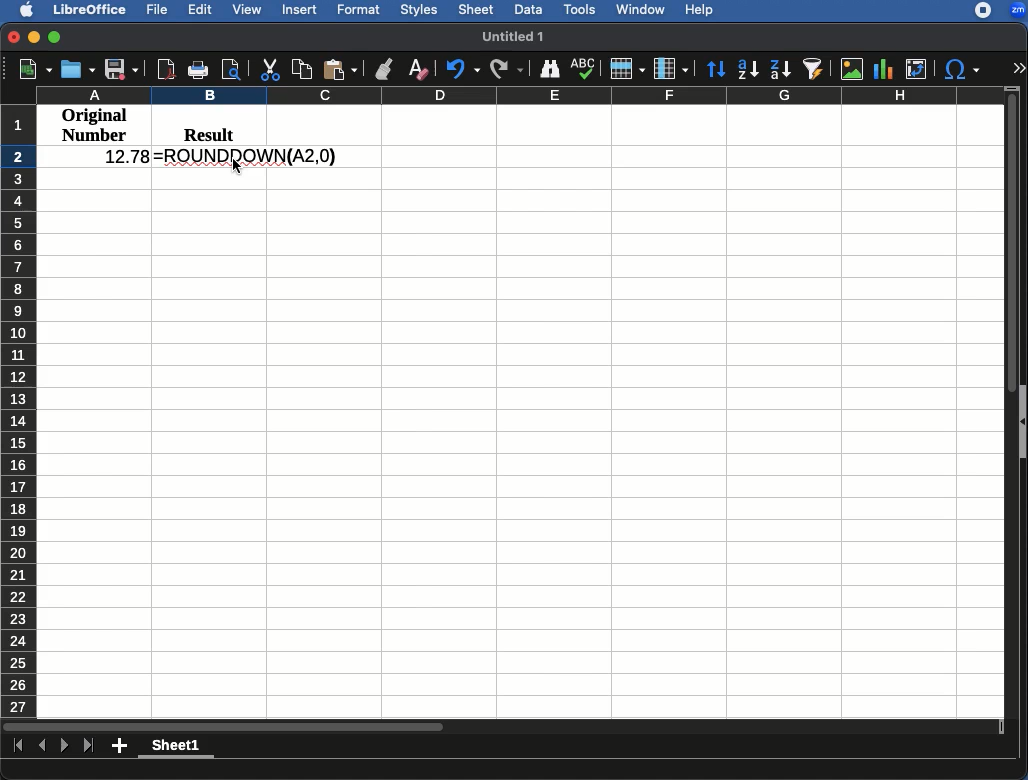  I want to click on 12.78, so click(119, 157).